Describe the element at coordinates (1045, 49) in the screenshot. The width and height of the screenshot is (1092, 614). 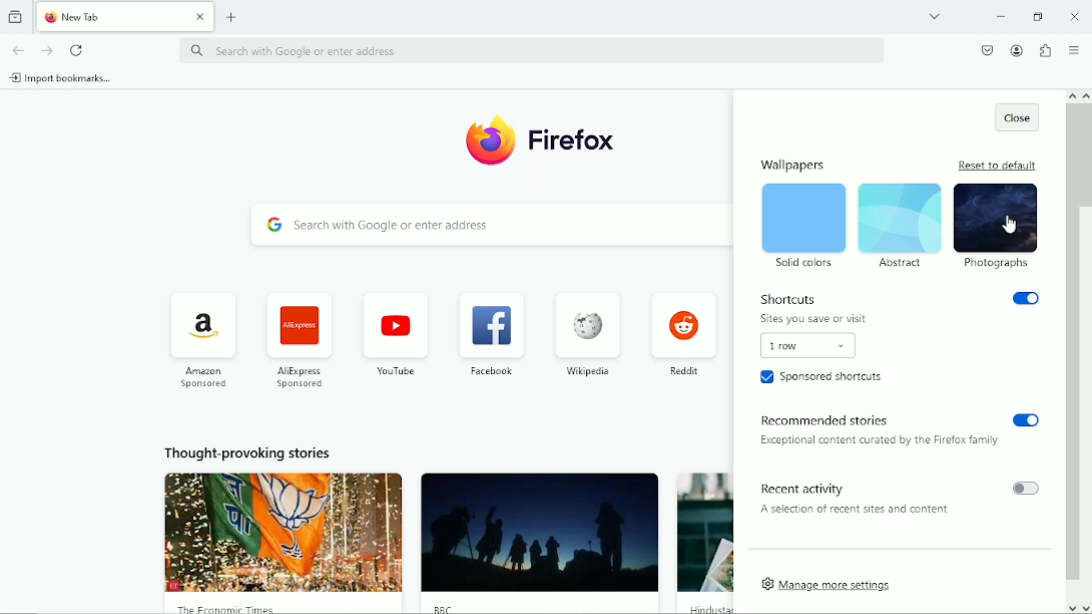
I see `Extensions` at that location.